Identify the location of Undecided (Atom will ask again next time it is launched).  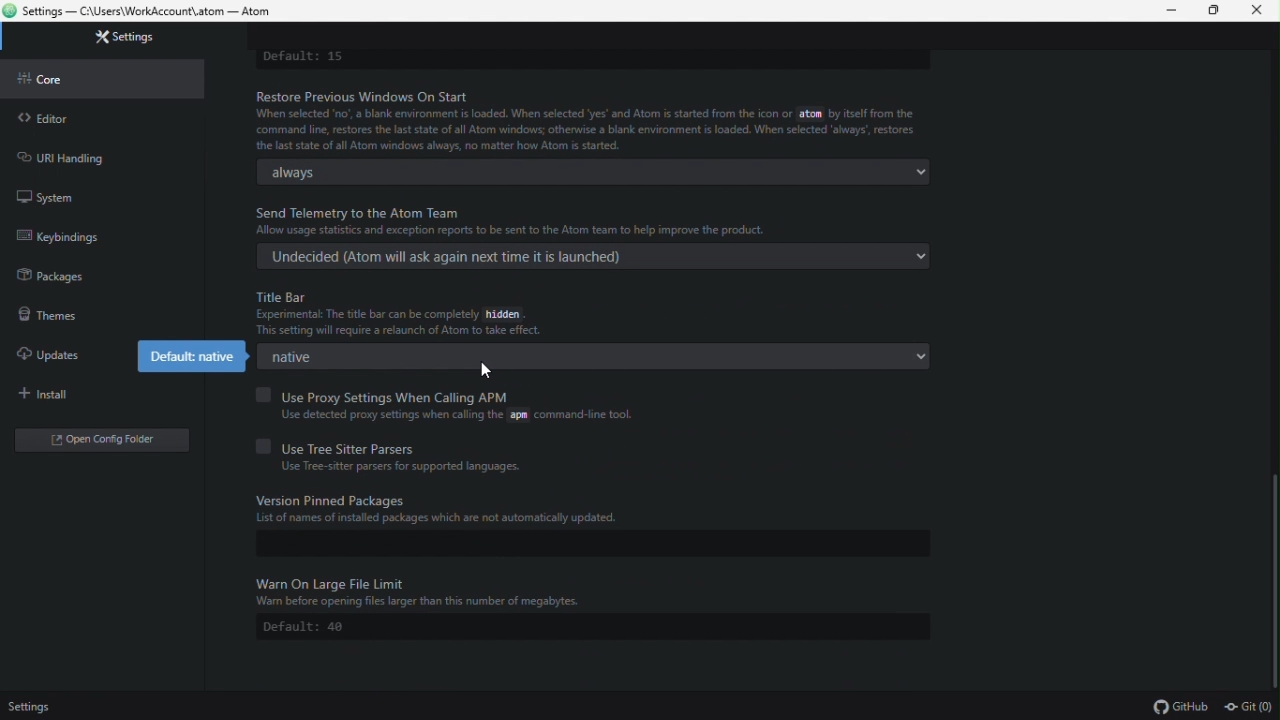
(590, 258).